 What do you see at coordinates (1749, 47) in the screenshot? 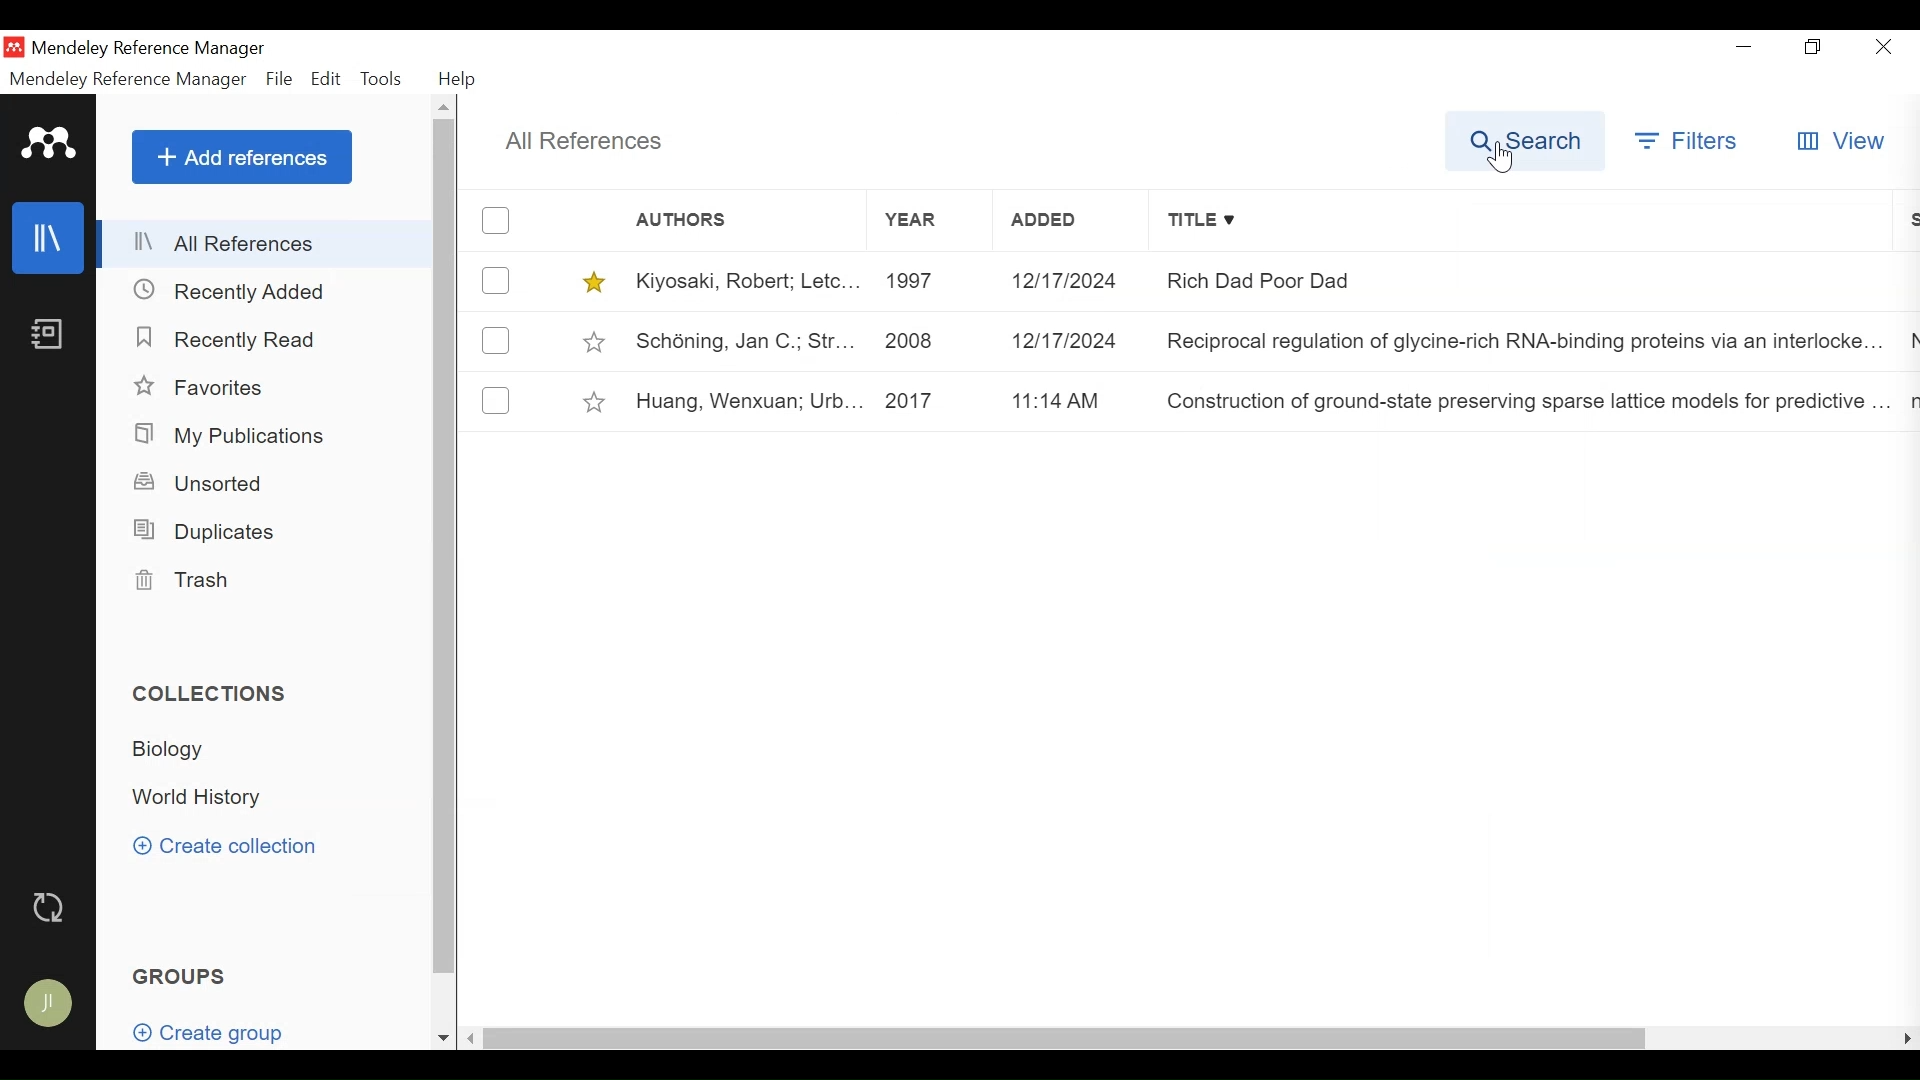
I see `Minimize` at bounding box center [1749, 47].